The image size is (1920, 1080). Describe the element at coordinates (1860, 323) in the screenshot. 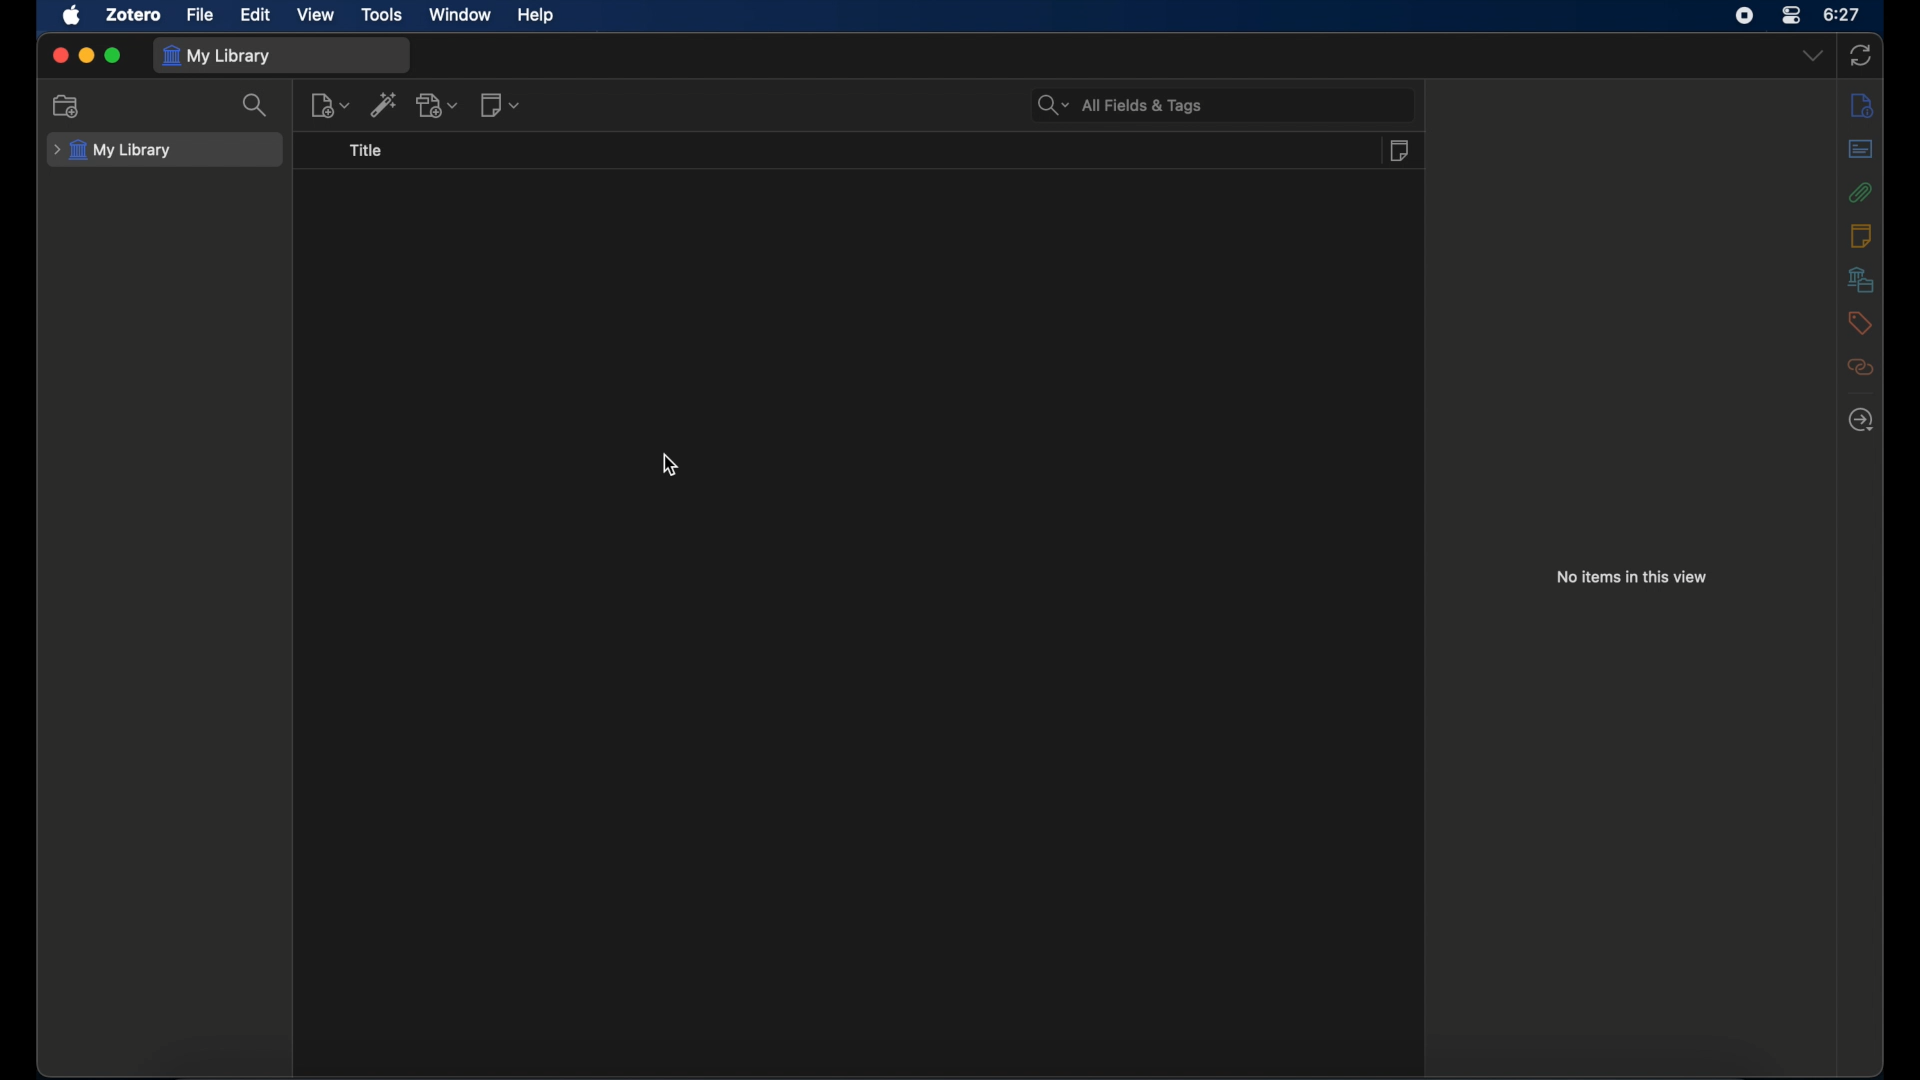

I see `tags` at that location.